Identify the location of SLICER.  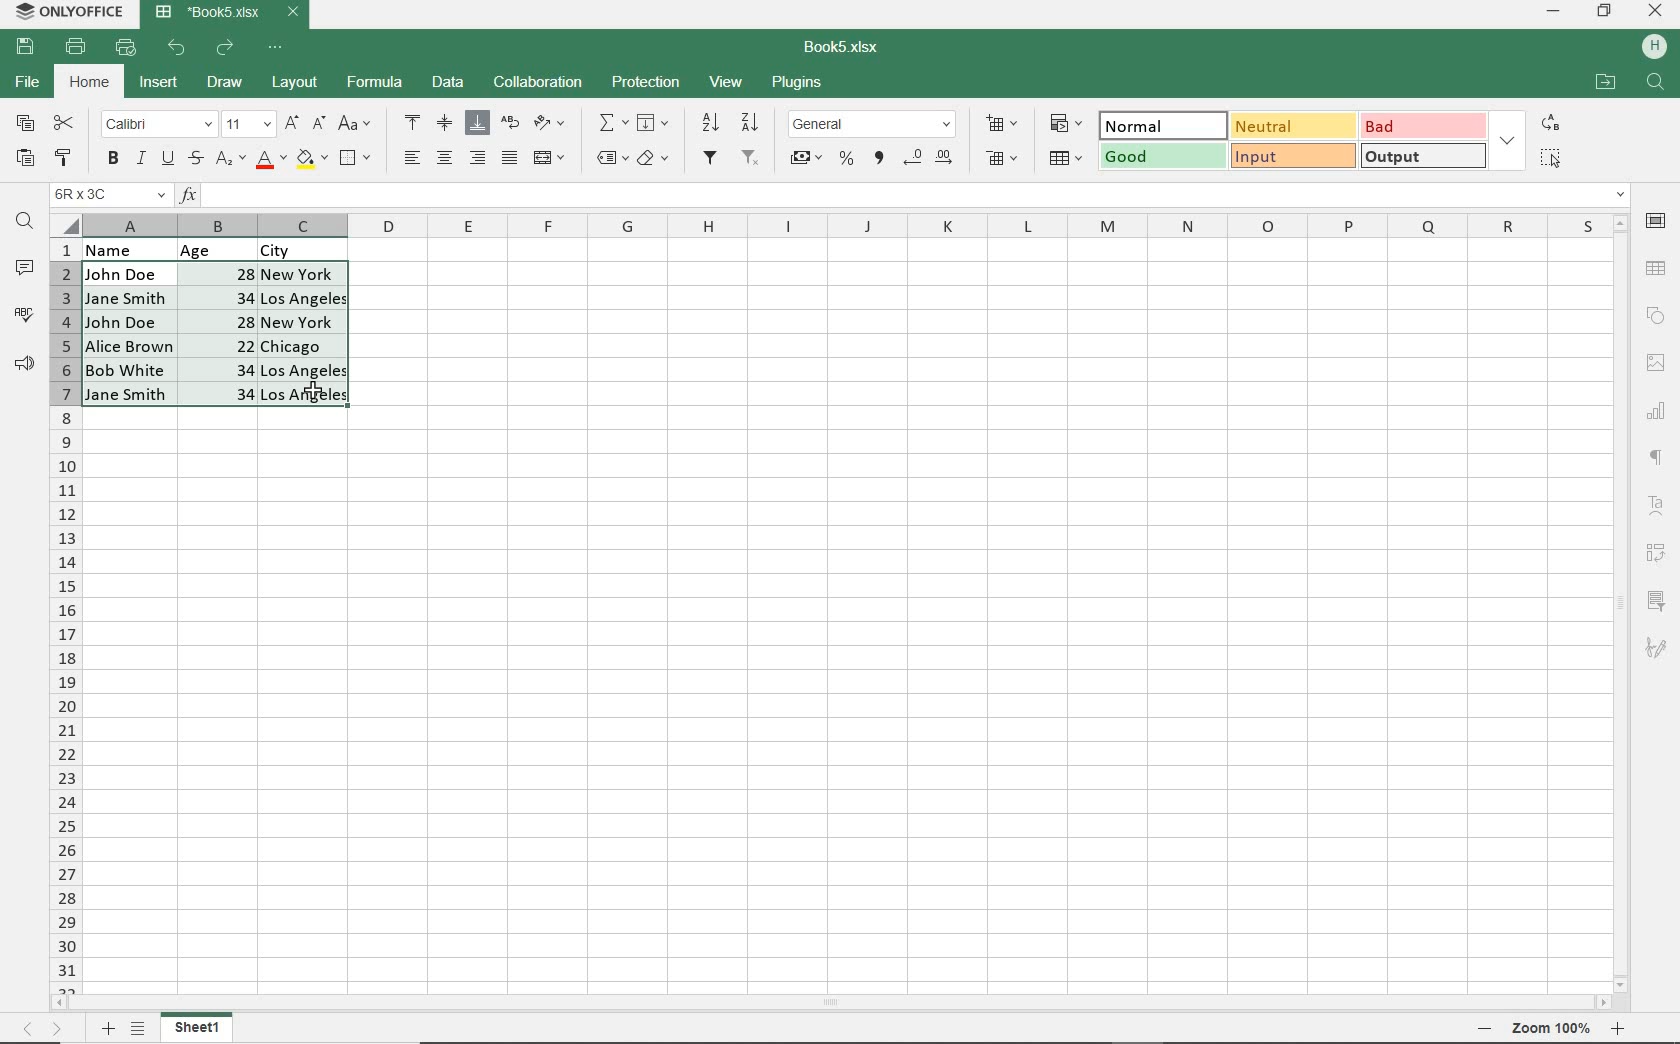
(1658, 602).